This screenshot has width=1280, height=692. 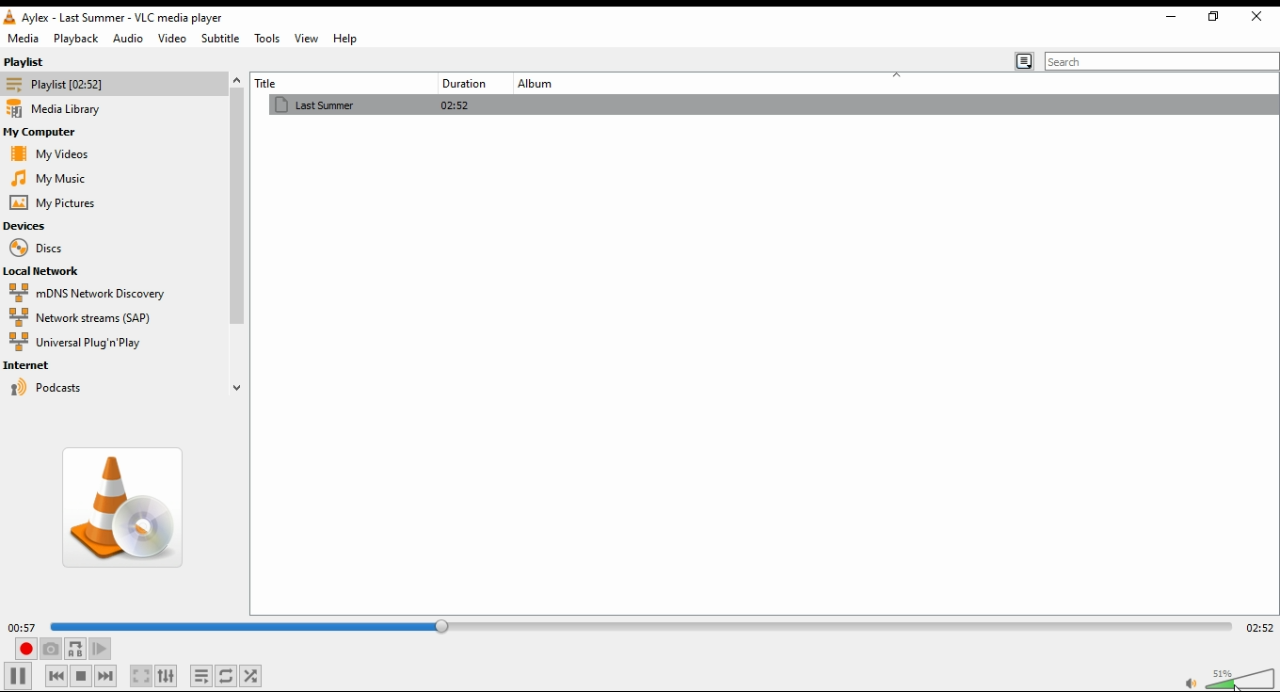 What do you see at coordinates (75, 649) in the screenshot?
I see `loop between point A and point B continuously` at bounding box center [75, 649].